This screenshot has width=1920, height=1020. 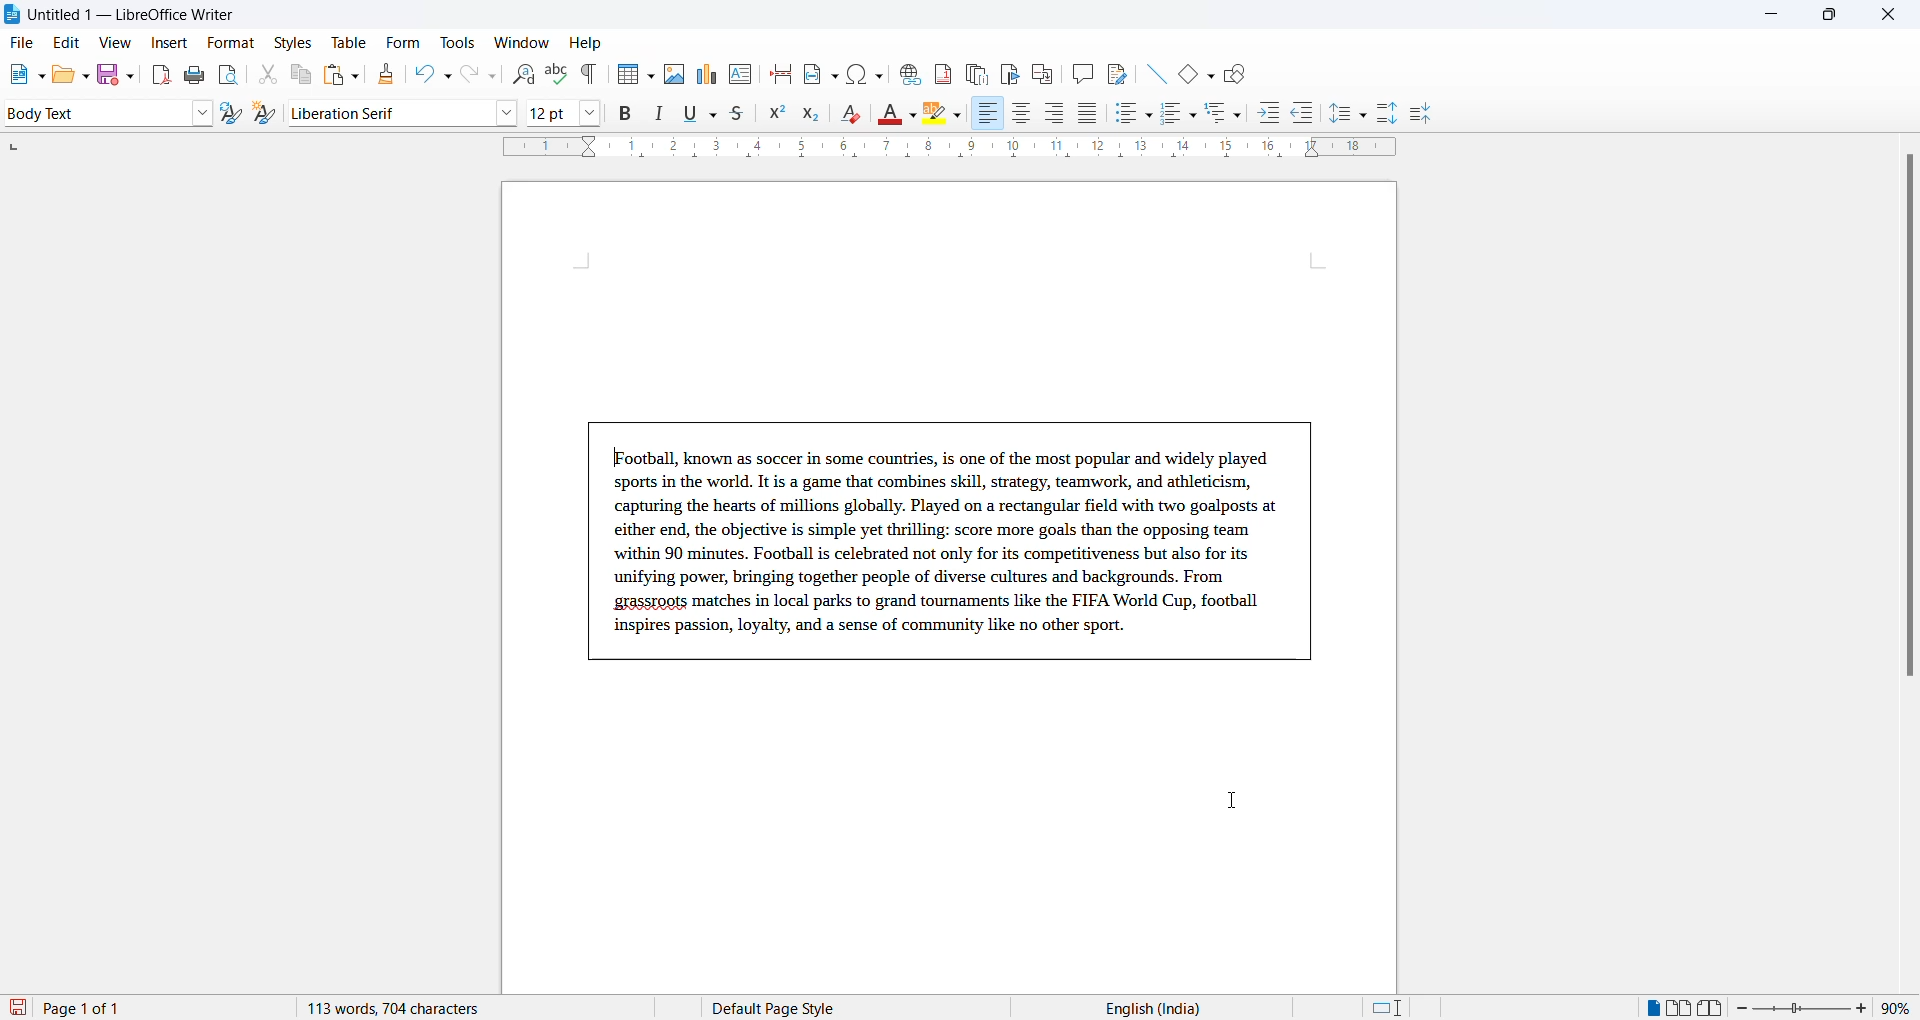 I want to click on insert image, so click(x=673, y=74).